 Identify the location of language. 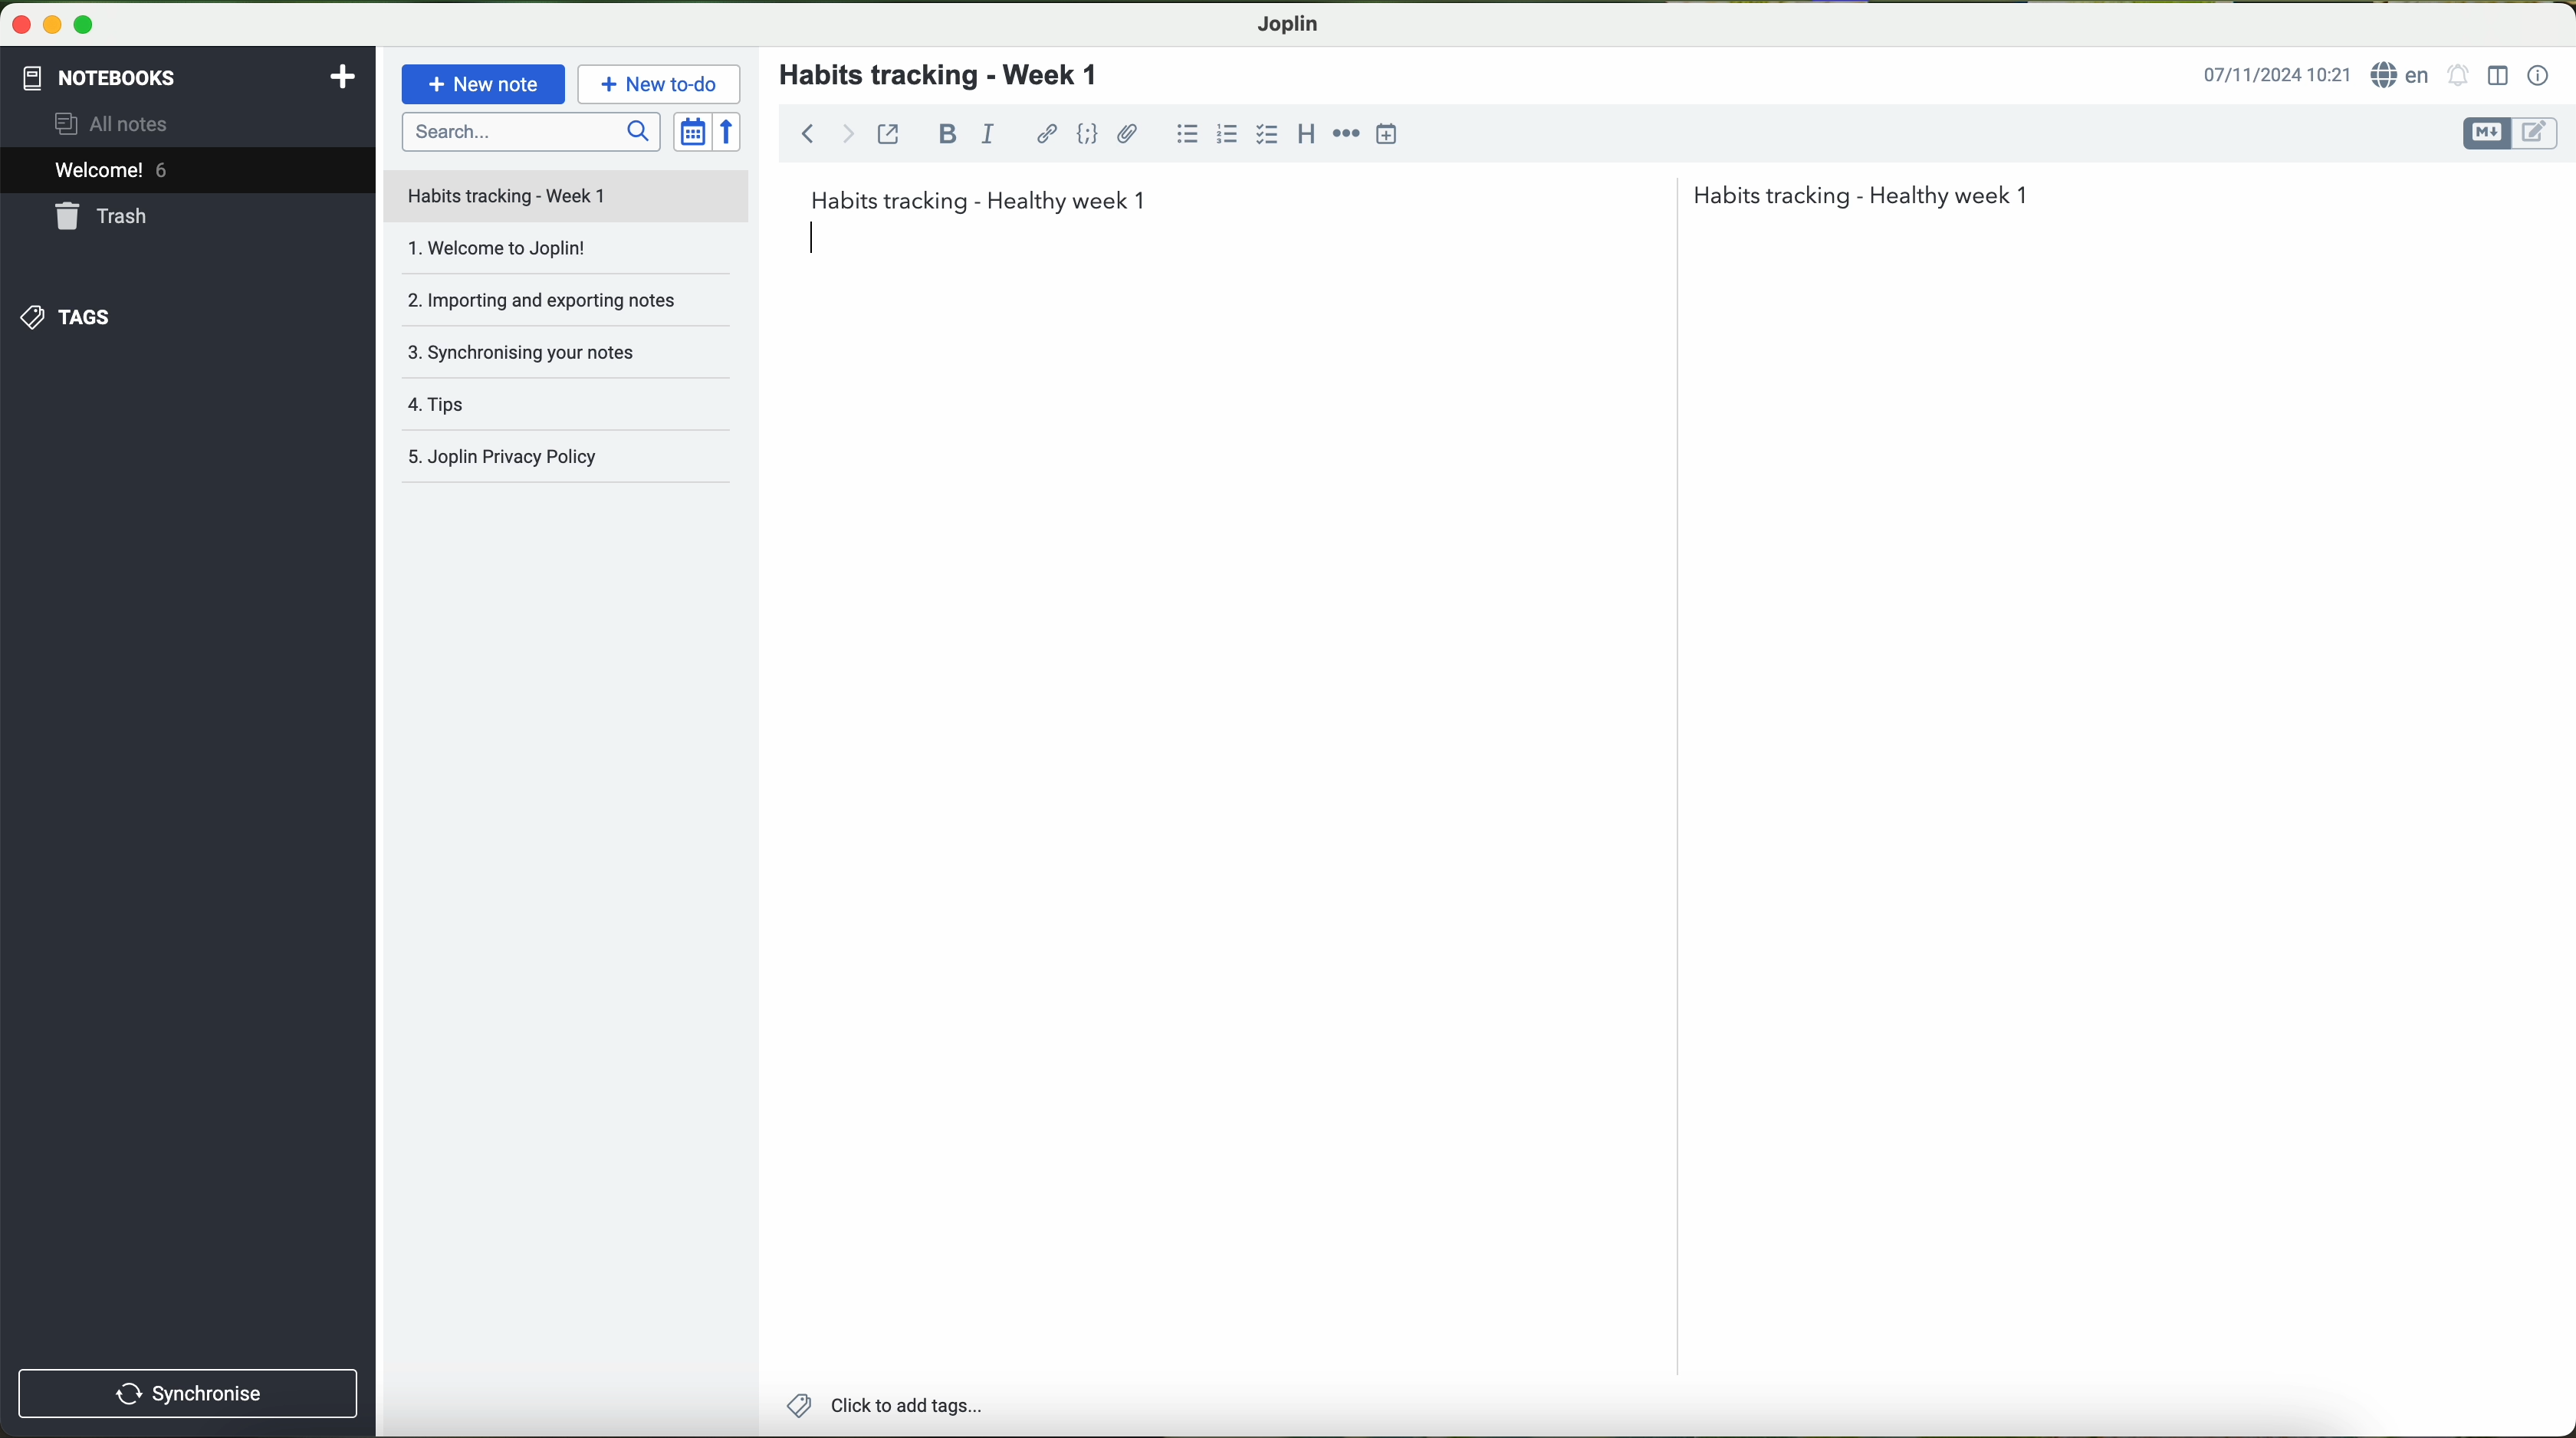
(2402, 74).